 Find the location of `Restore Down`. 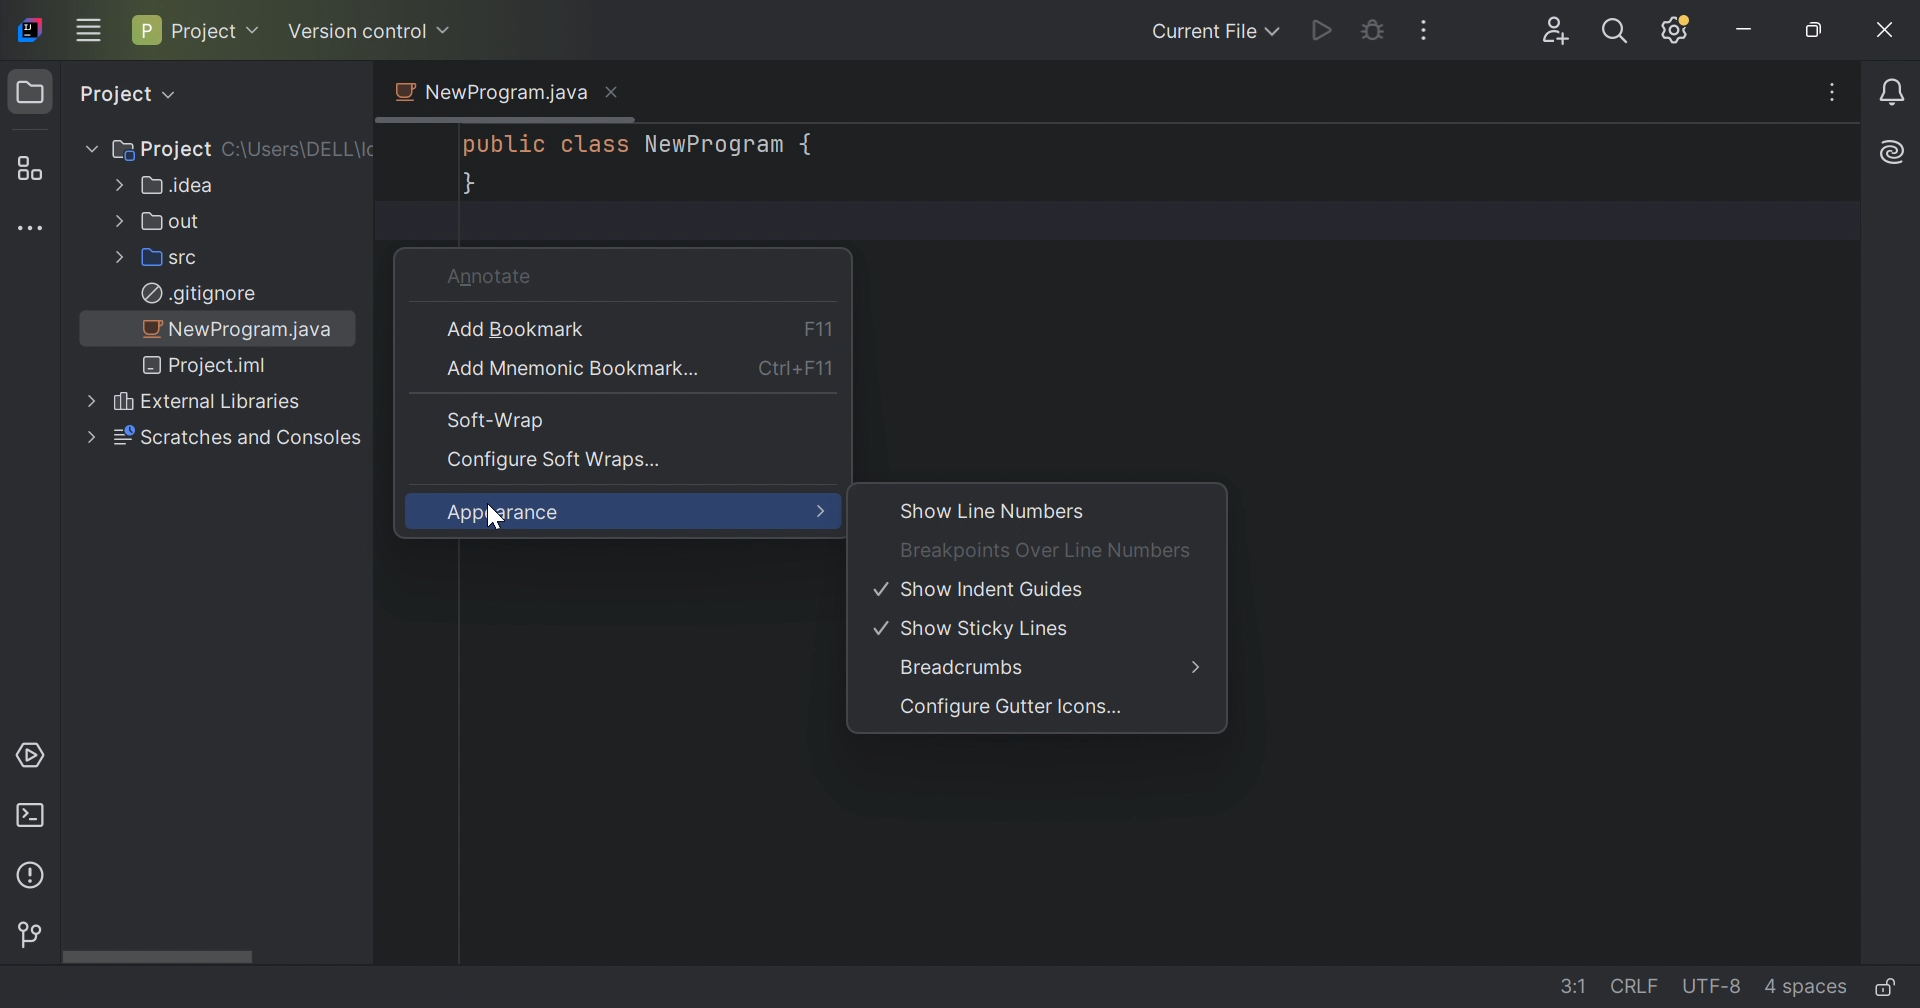

Restore Down is located at coordinates (1813, 32).